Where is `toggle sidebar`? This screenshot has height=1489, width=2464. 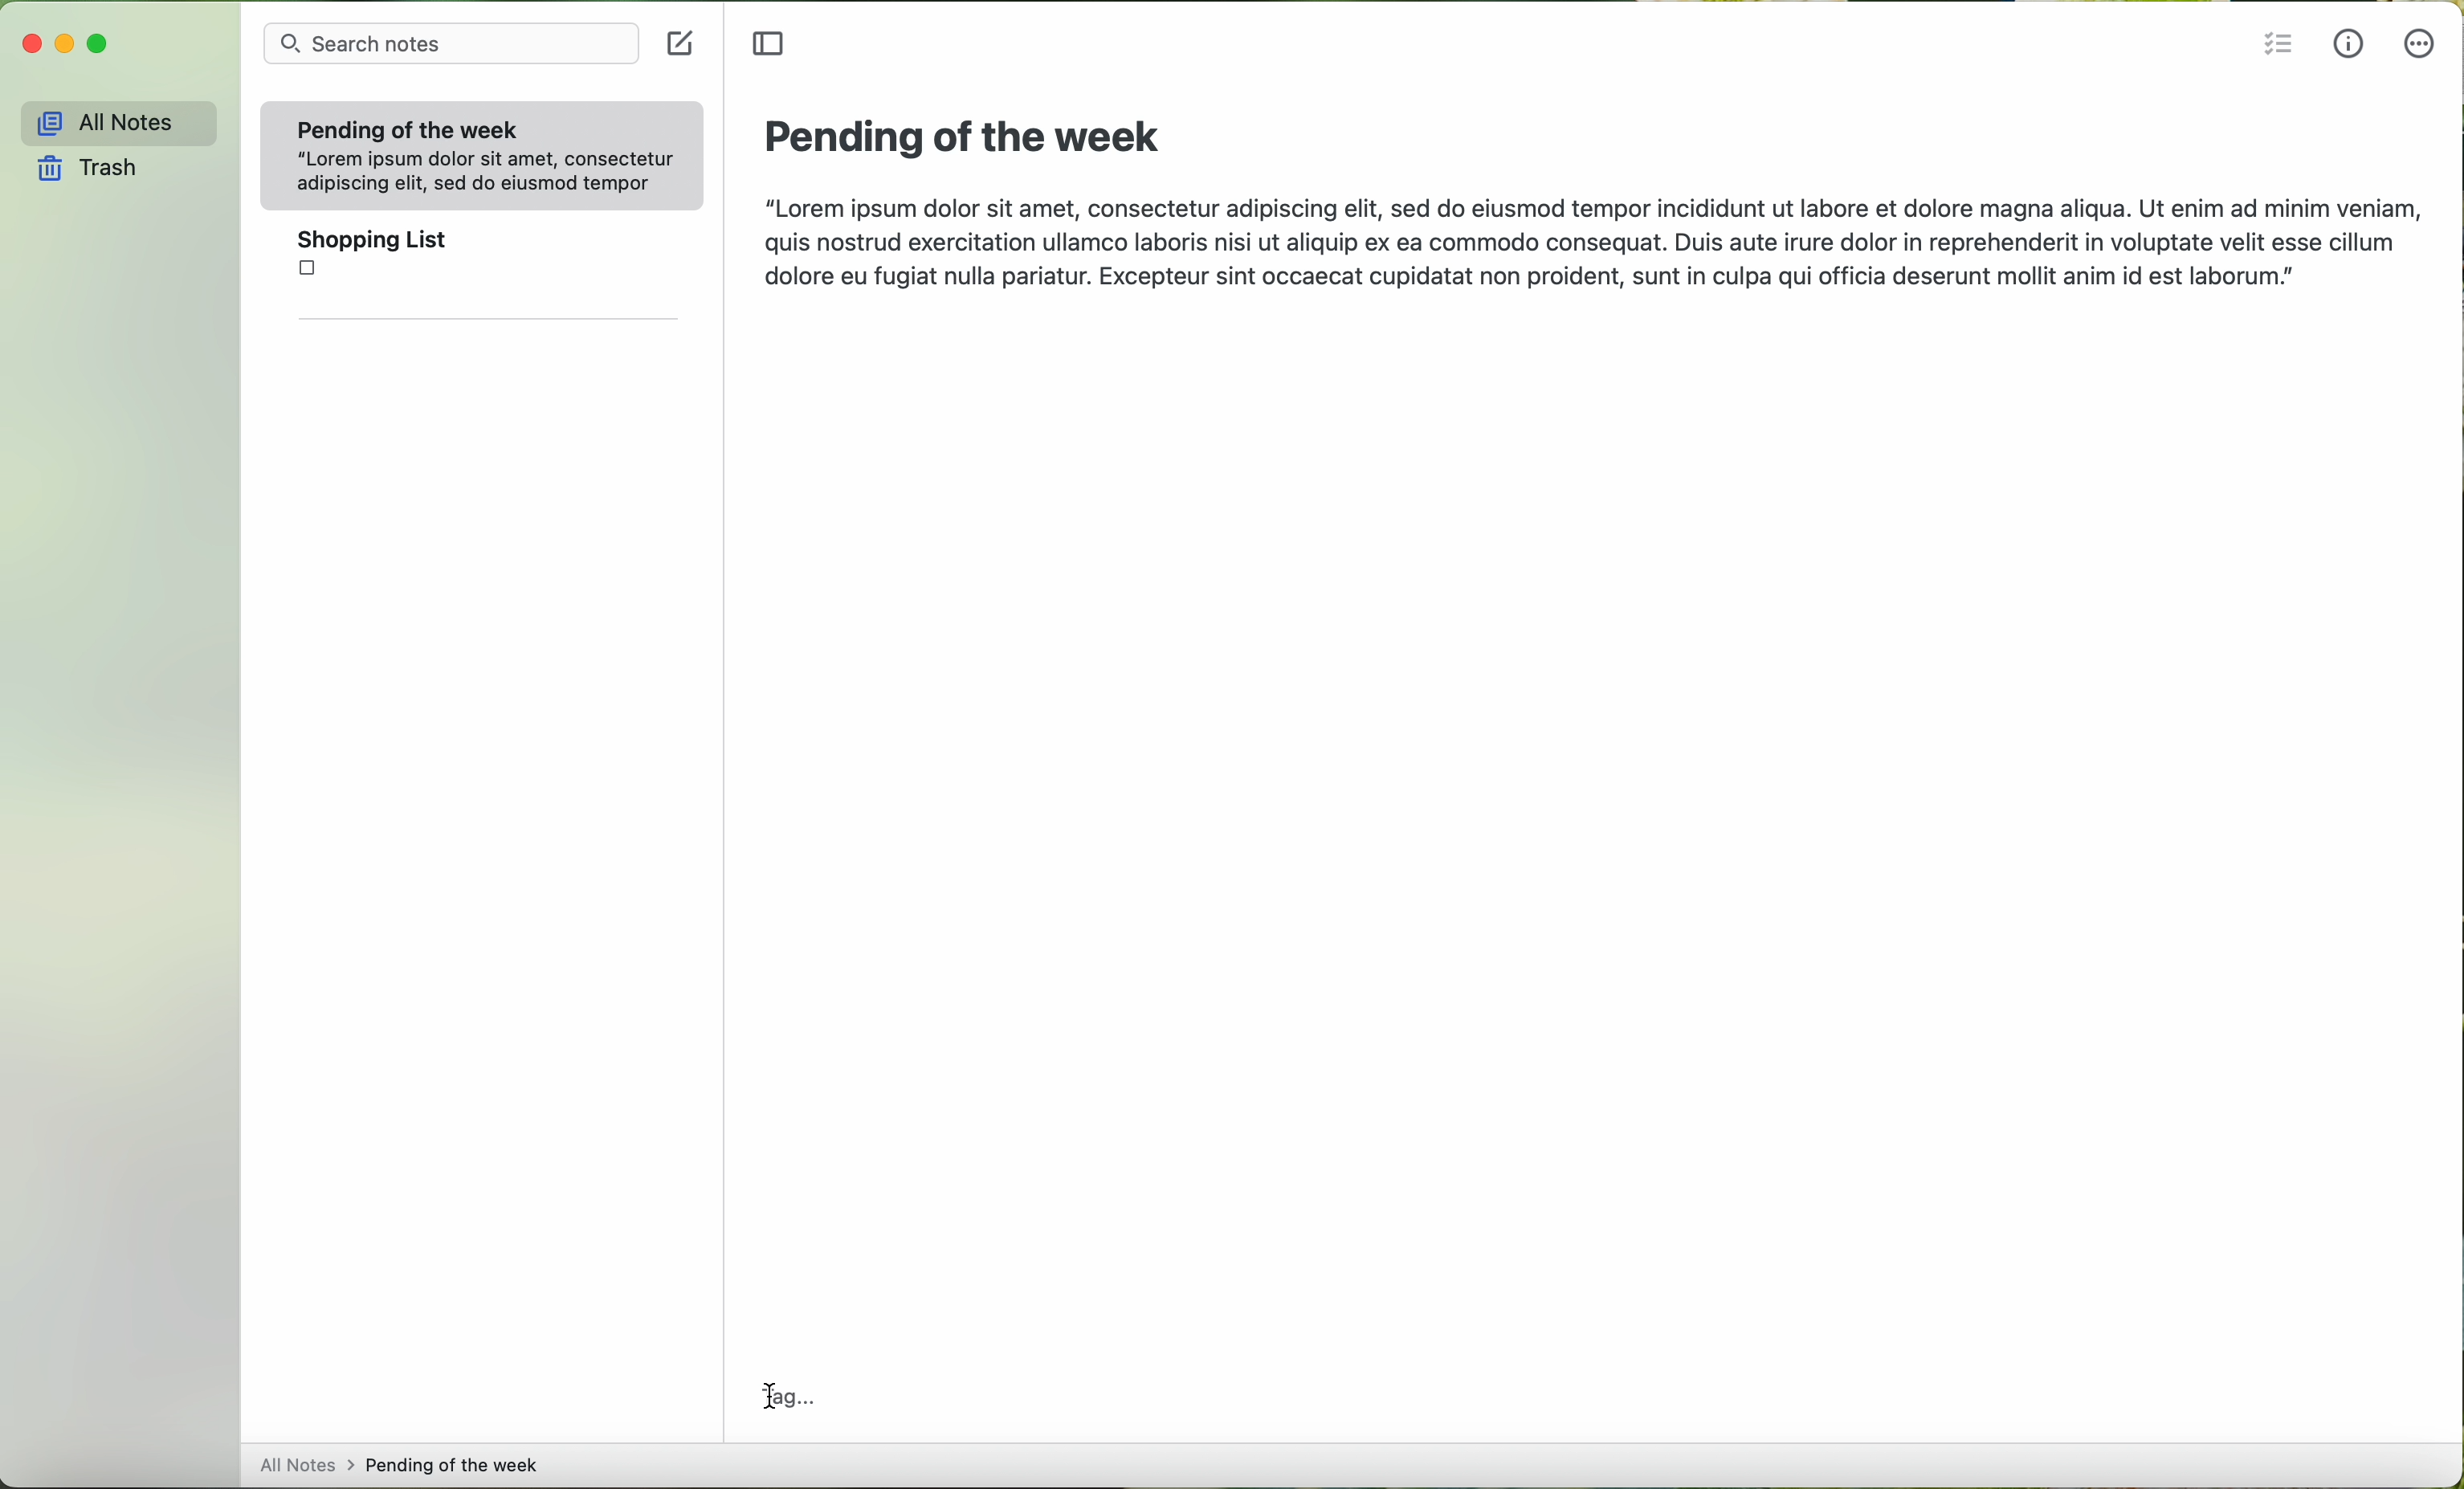 toggle sidebar is located at coordinates (768, 46).